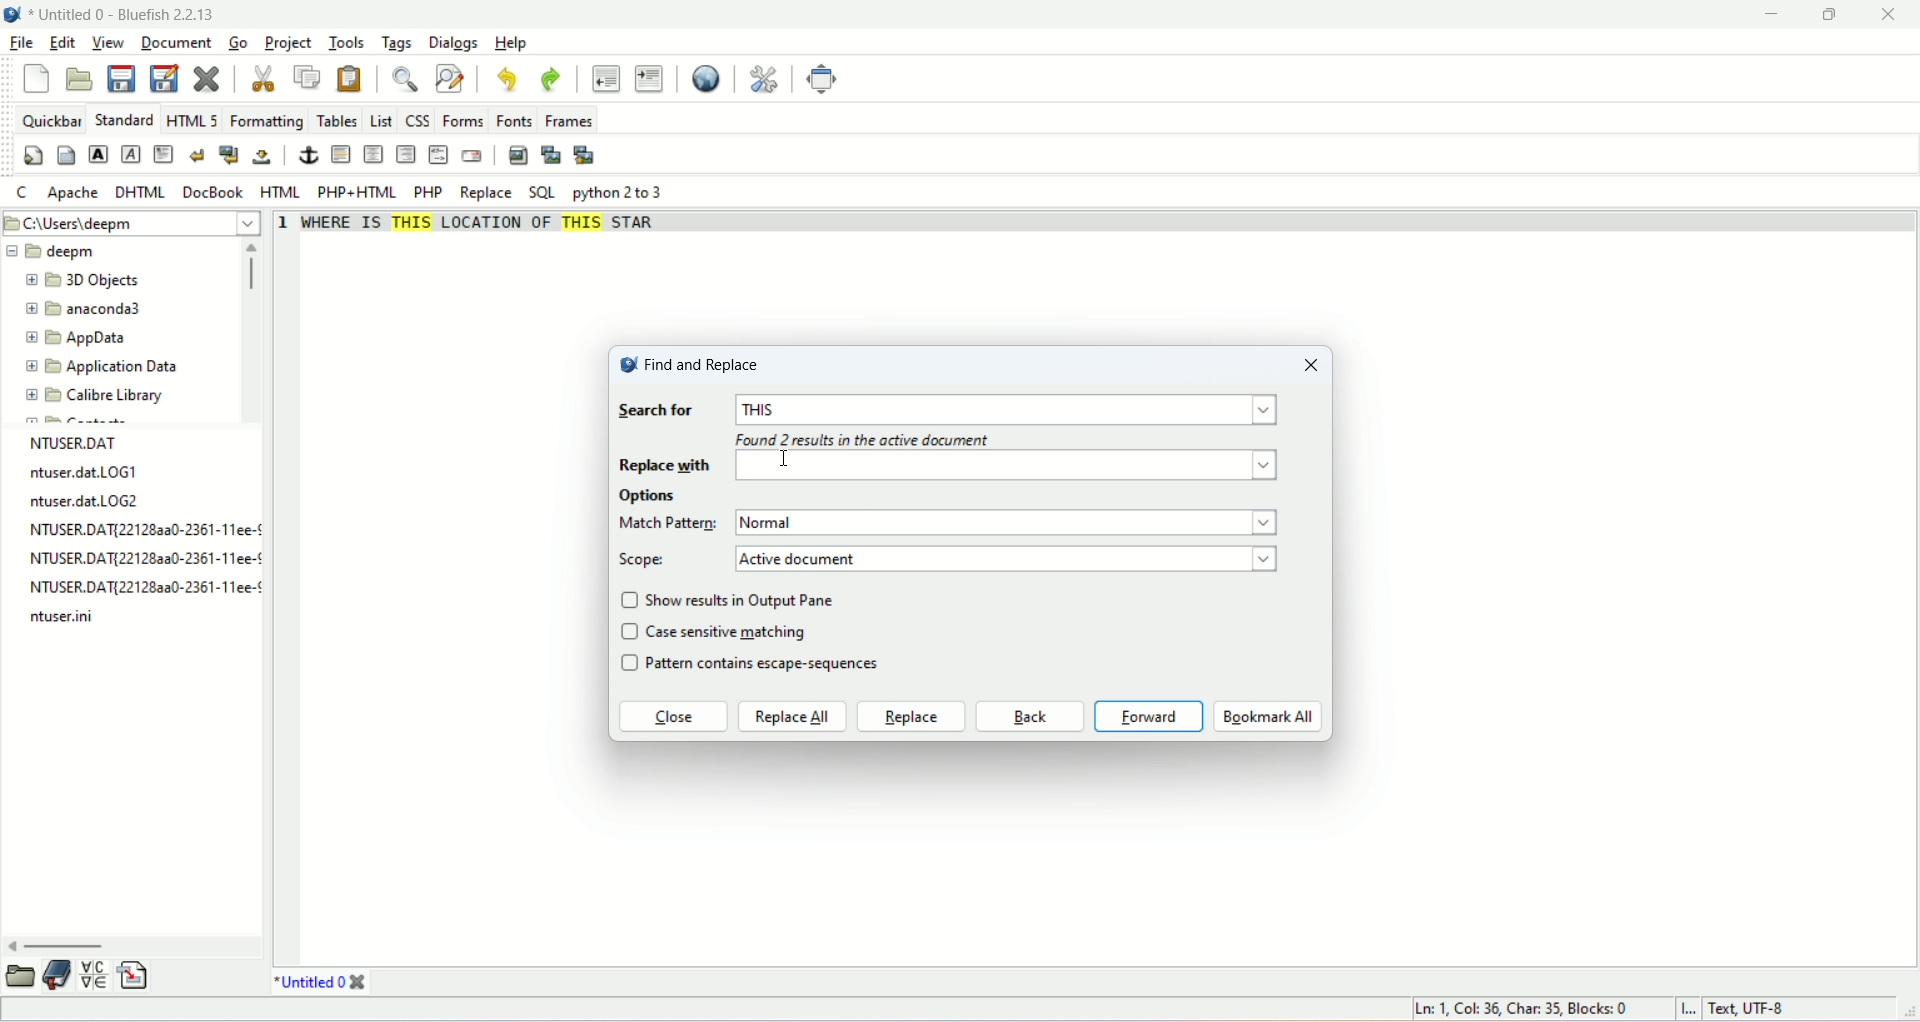  Describe the element at coordinates (124, 79) in the screenshot. I see `save file` at that location.